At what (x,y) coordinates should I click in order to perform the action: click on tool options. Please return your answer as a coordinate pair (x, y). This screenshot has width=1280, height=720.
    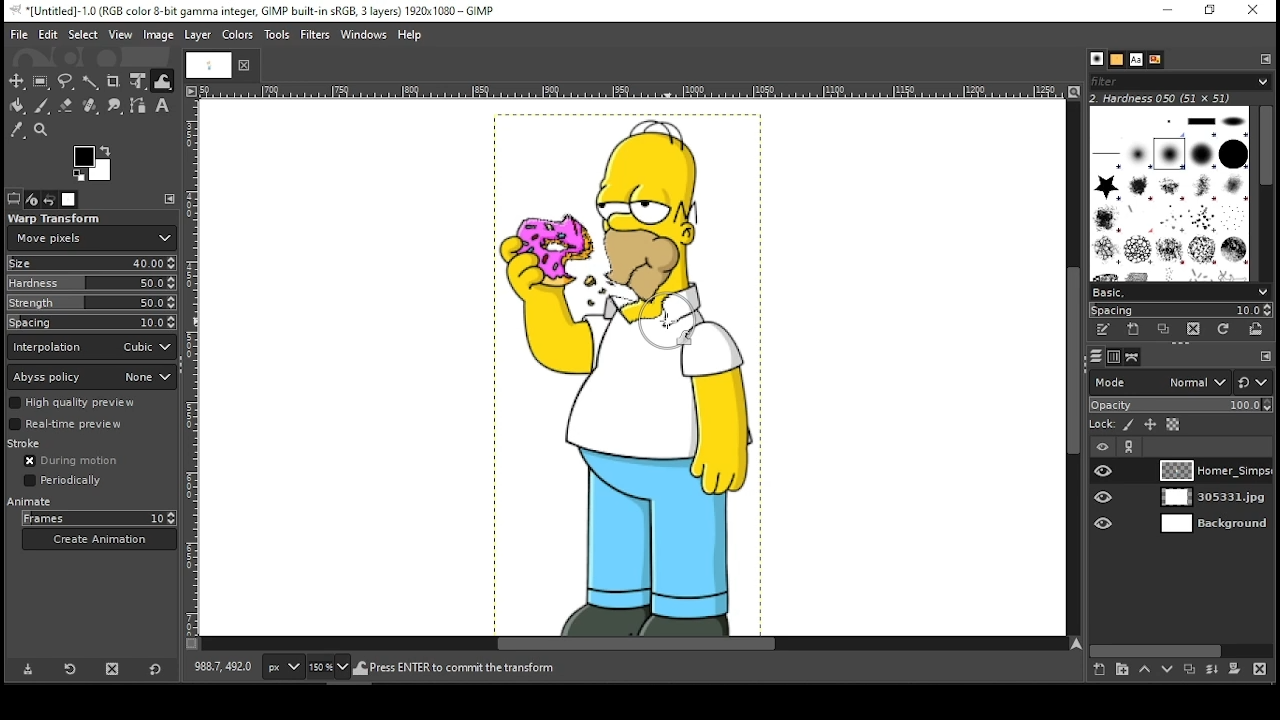
    Looking at the image, I should click on (15, 199).